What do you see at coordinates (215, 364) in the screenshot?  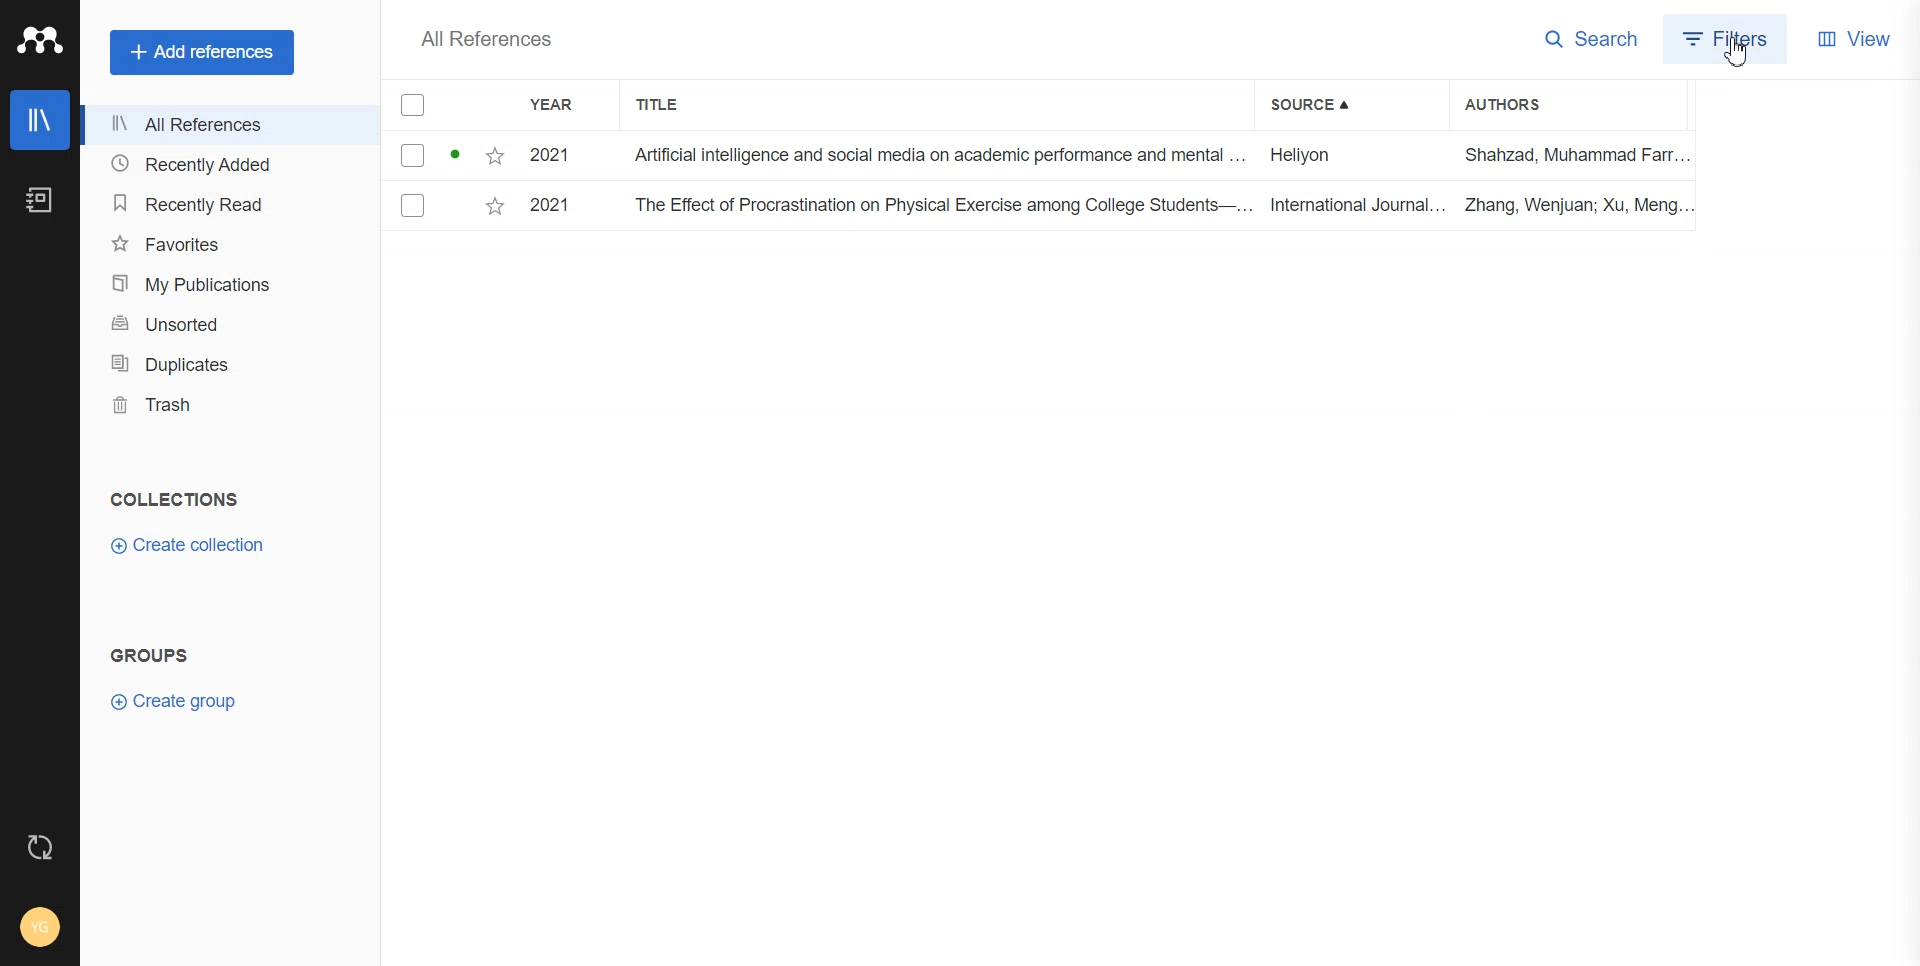 I see `Duplicates` at bounding box center [215, 364].